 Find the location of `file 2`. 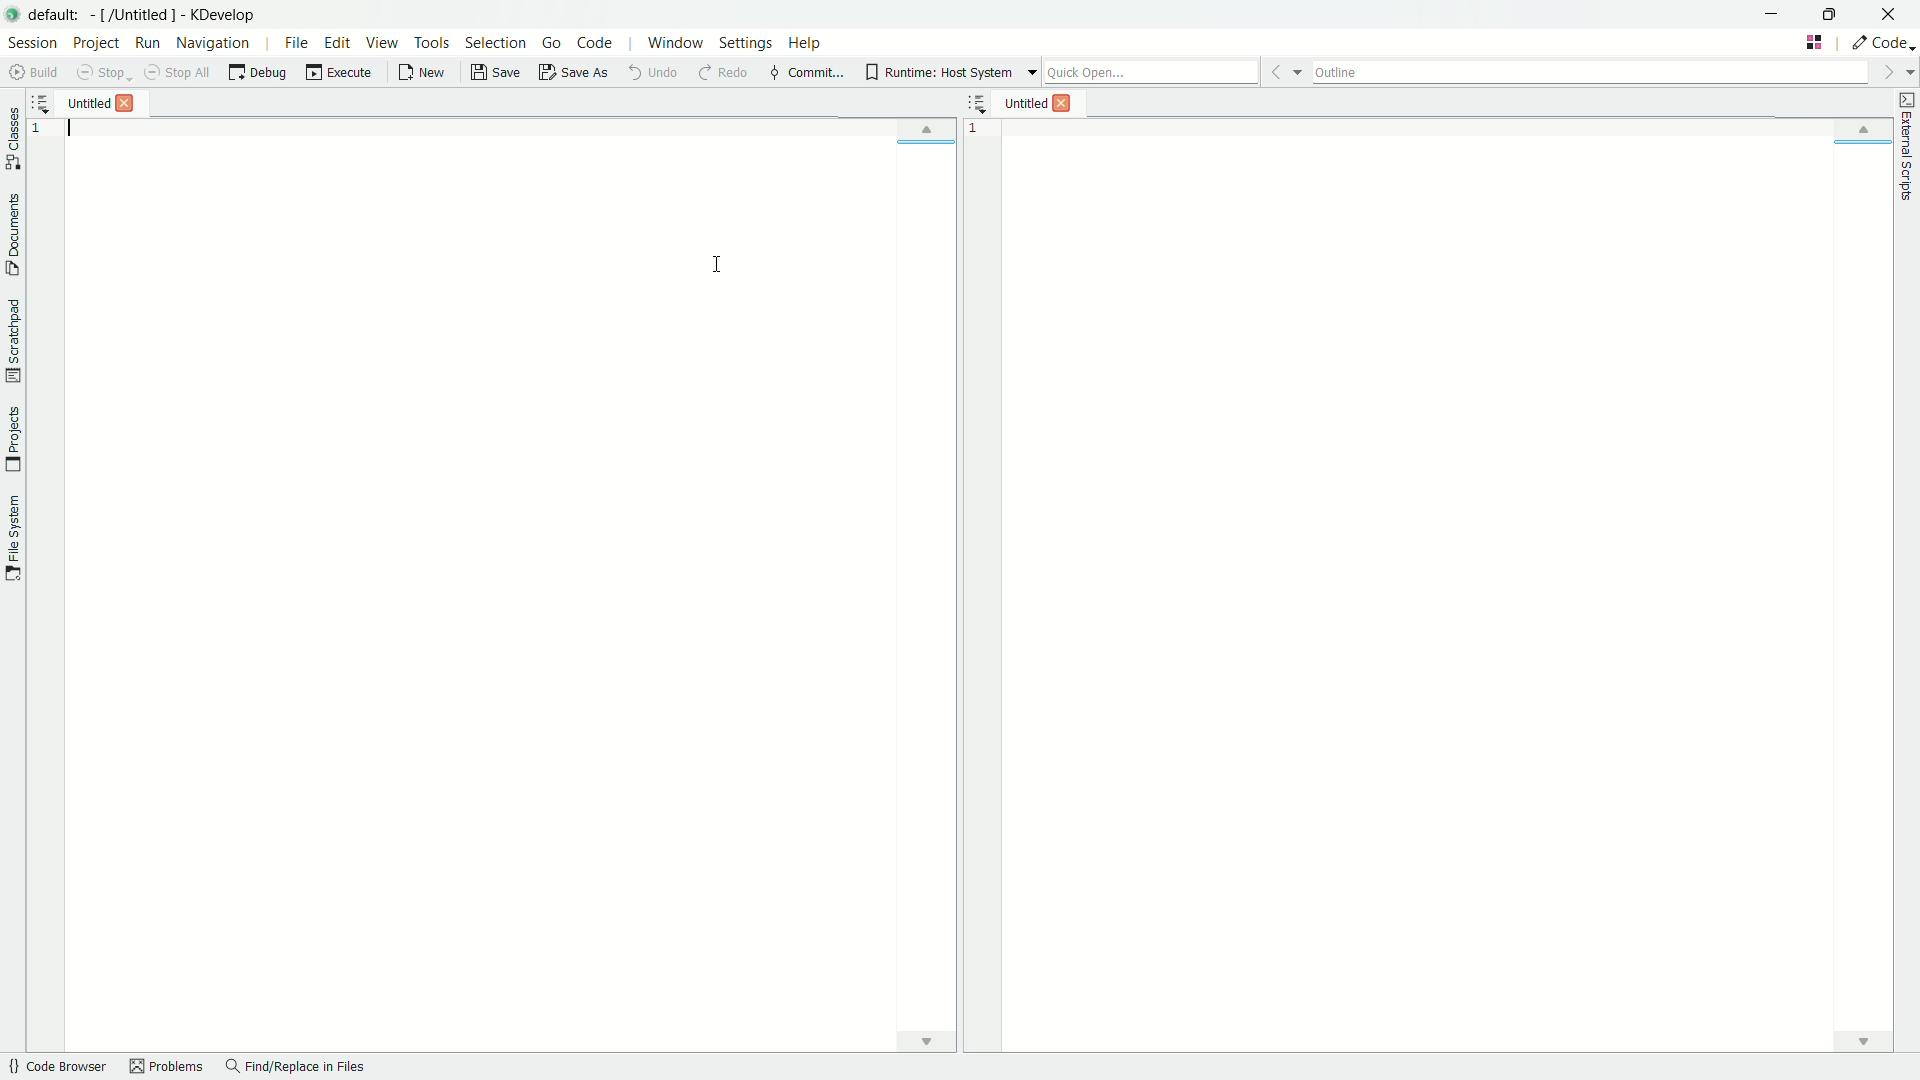

file 2 is located at coordinates (1021, 104).